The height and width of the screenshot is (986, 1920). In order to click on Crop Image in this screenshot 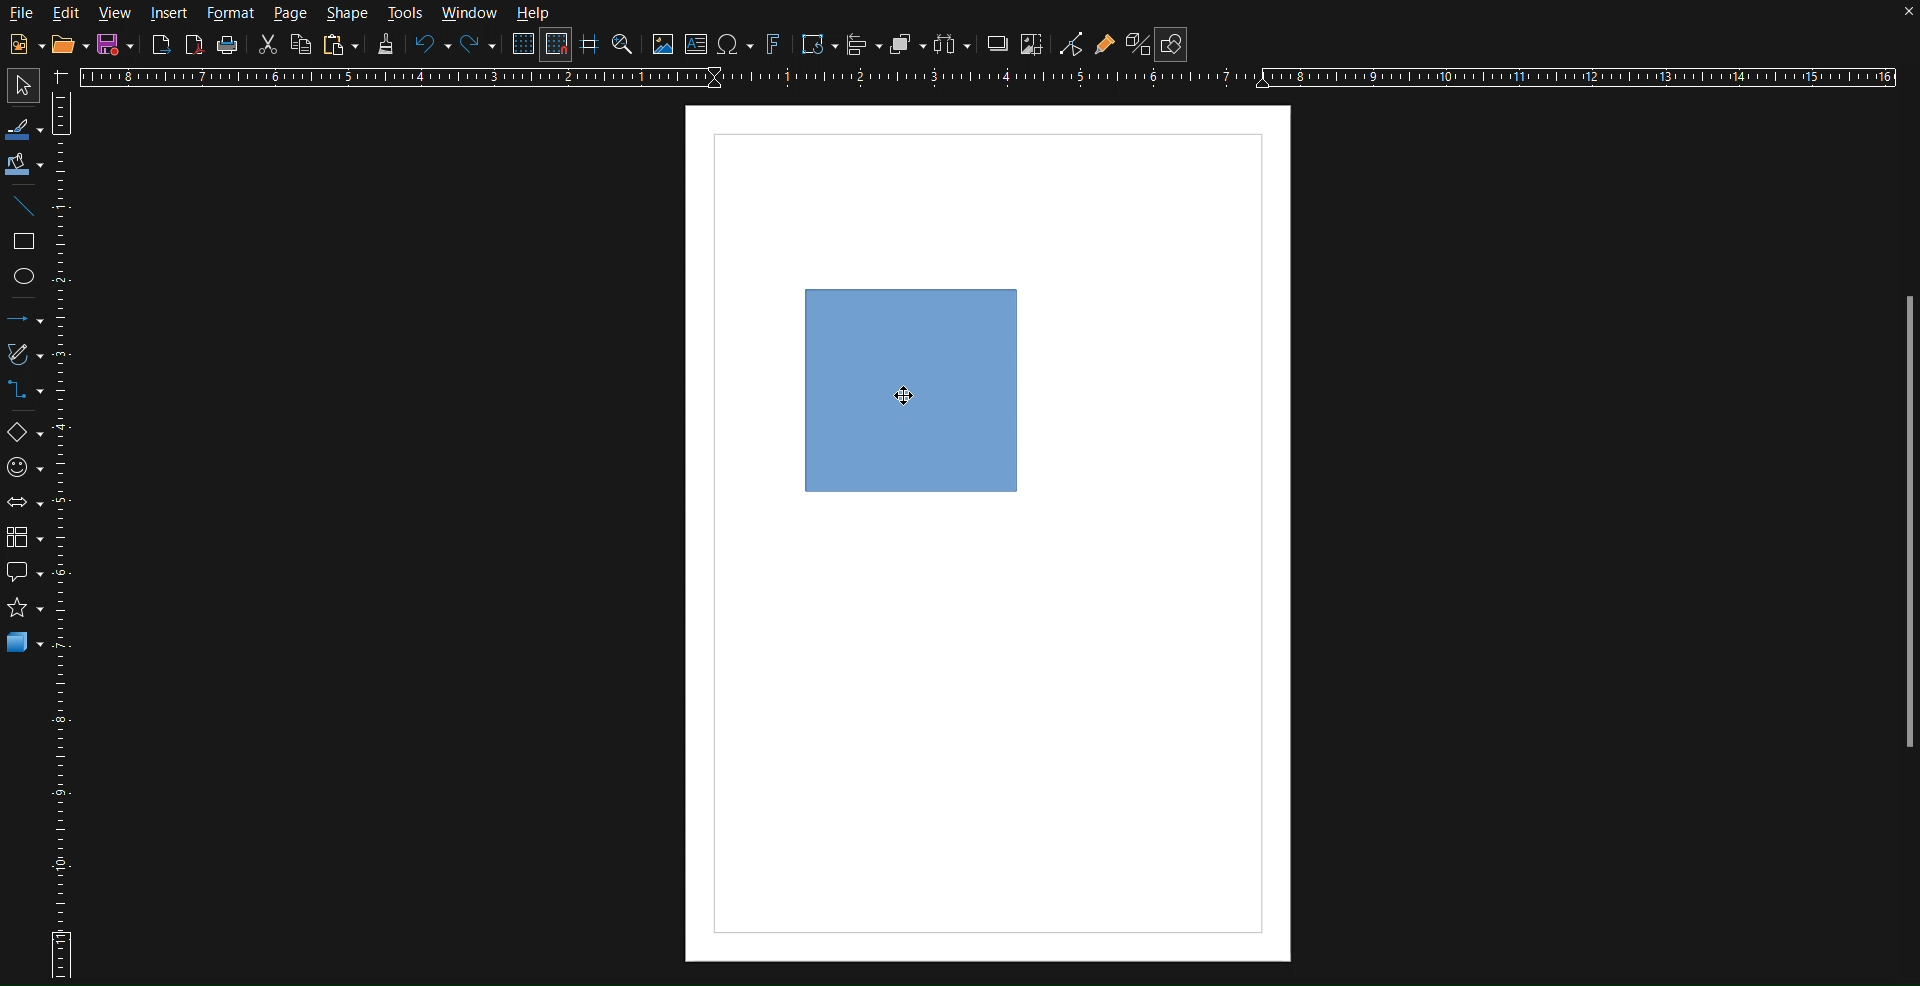, I will do `click(1034, 46)`.